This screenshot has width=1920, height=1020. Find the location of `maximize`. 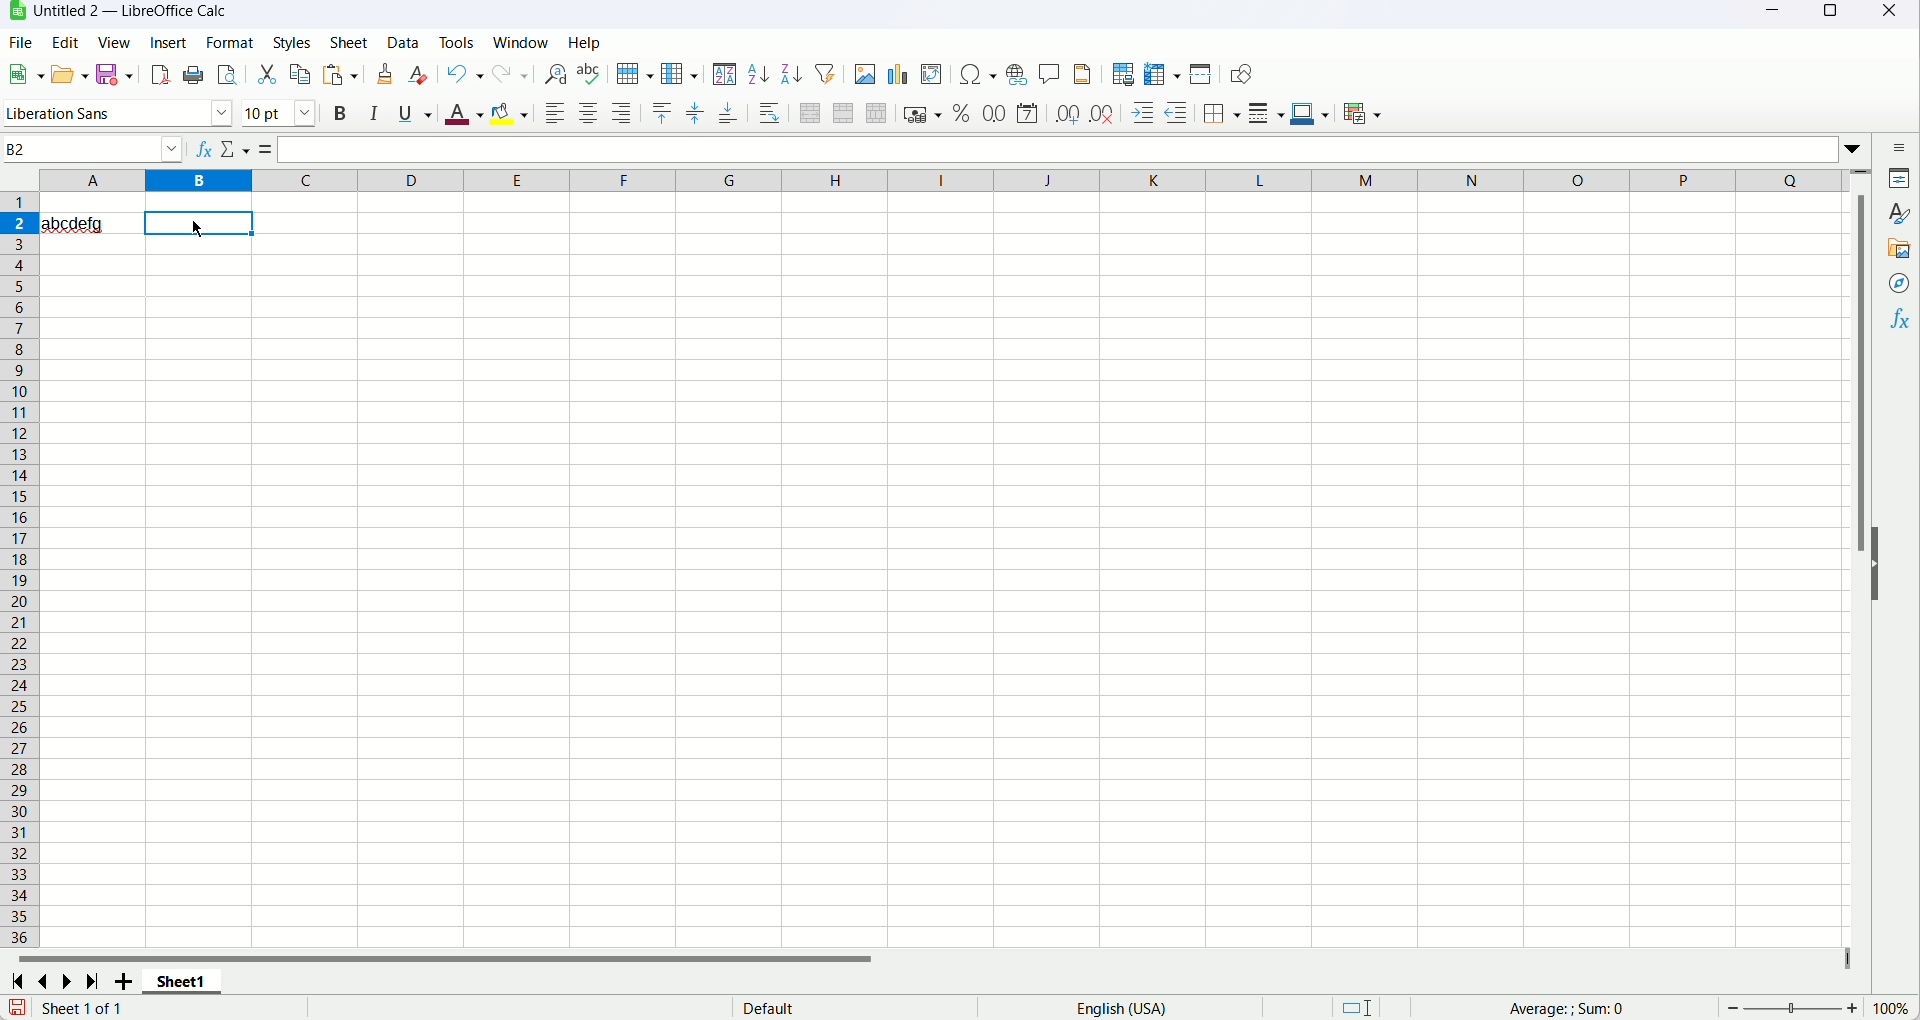

maximize is located at coordinates (1826, 12).